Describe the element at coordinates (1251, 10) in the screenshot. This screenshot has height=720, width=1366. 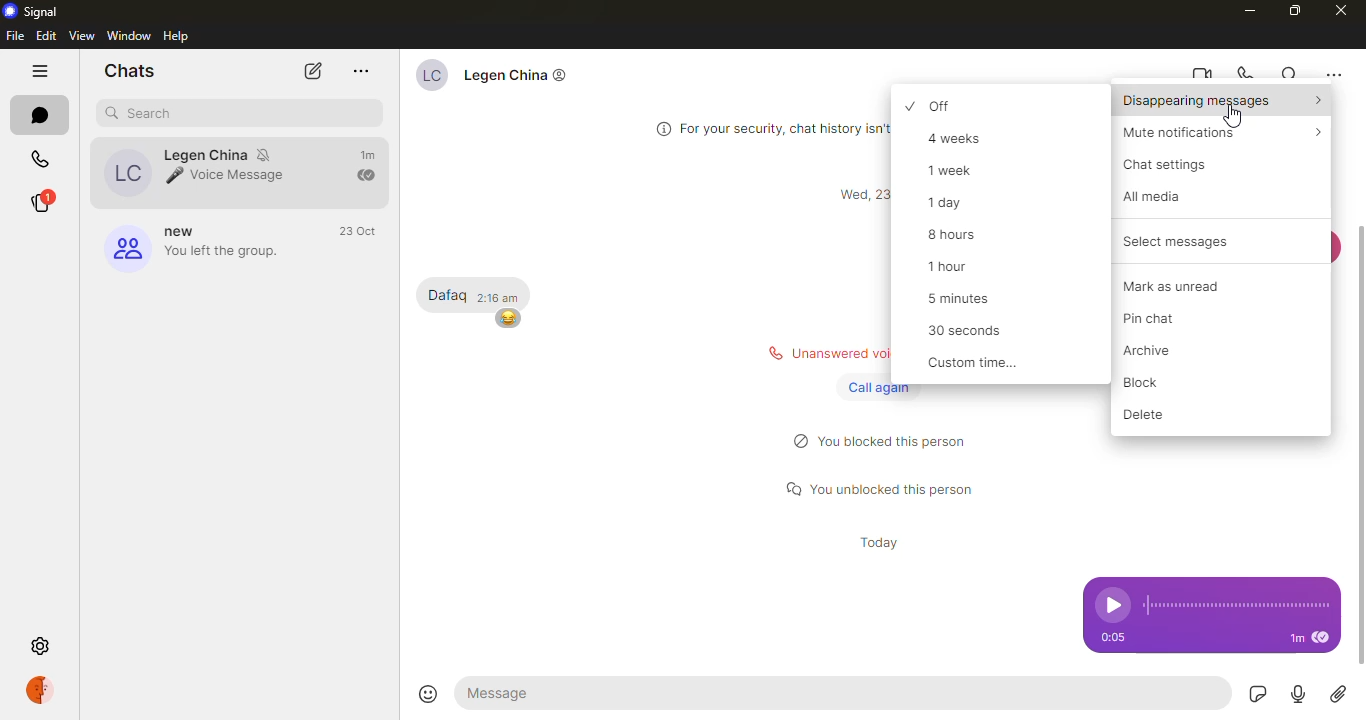
I see `minimize` at that location.